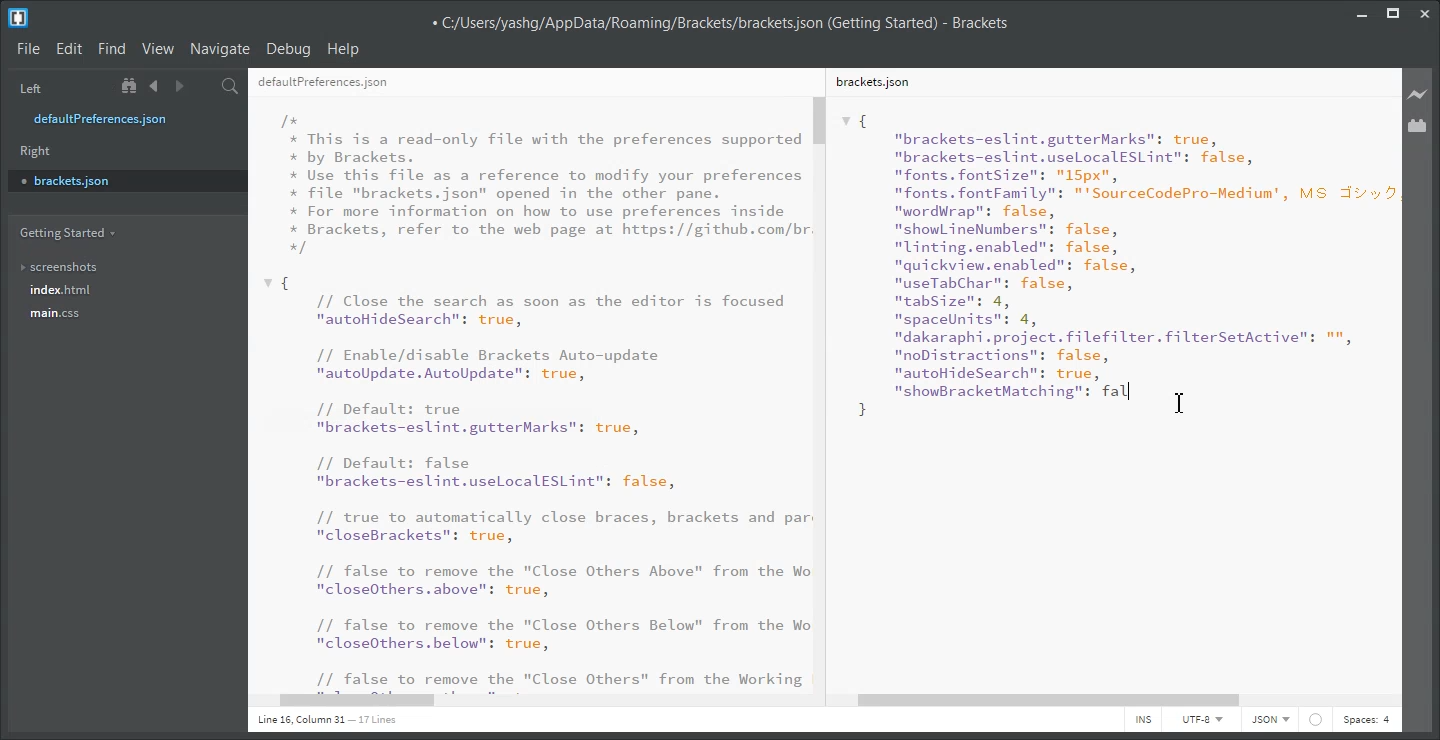 The height and width of the screenshot is (740, 1440). What do you see at coordinates (179, 86) in the screenshot?
I see `Navigate Forward` at bounding box center [179, 86].